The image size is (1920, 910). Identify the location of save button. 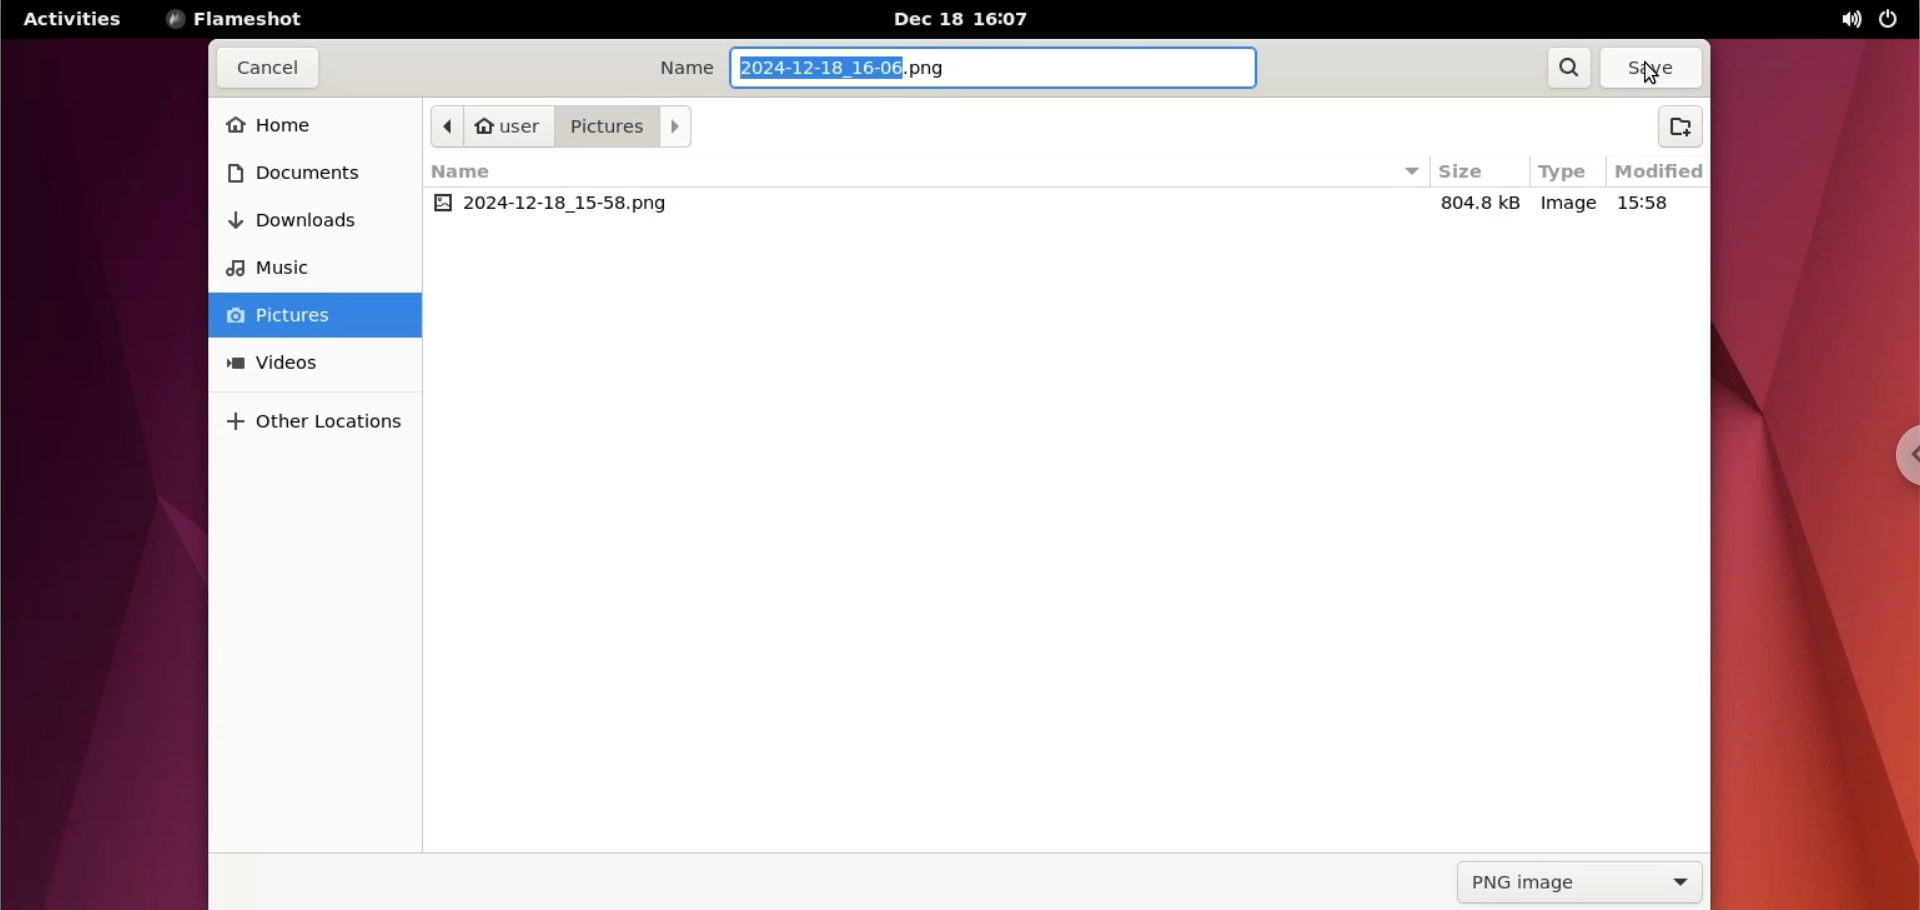
(1647, 68).